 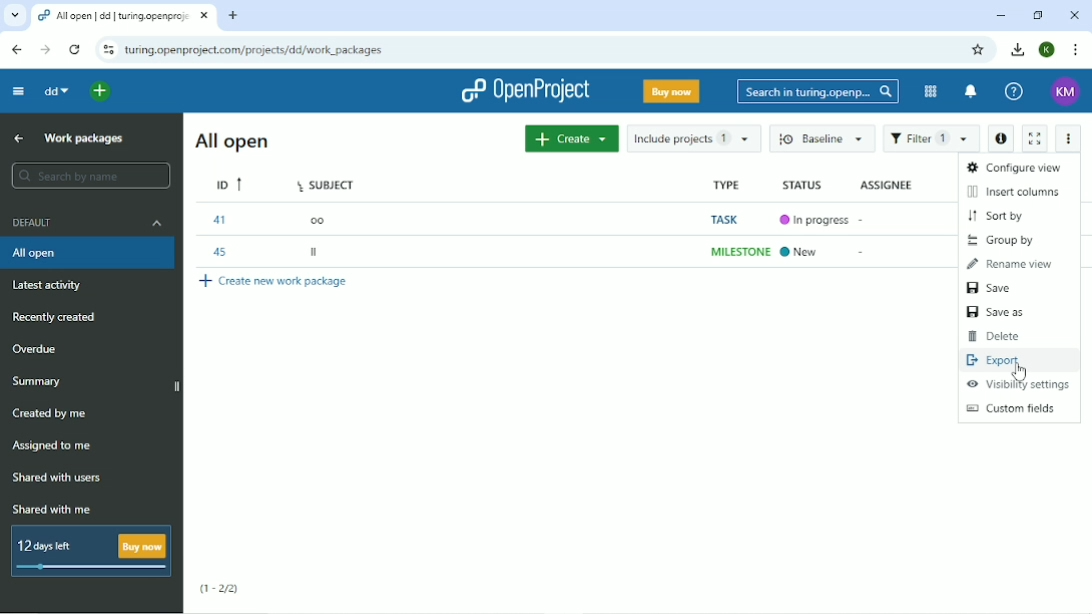 I want to click on Group by, so click(x=1001, y=241).